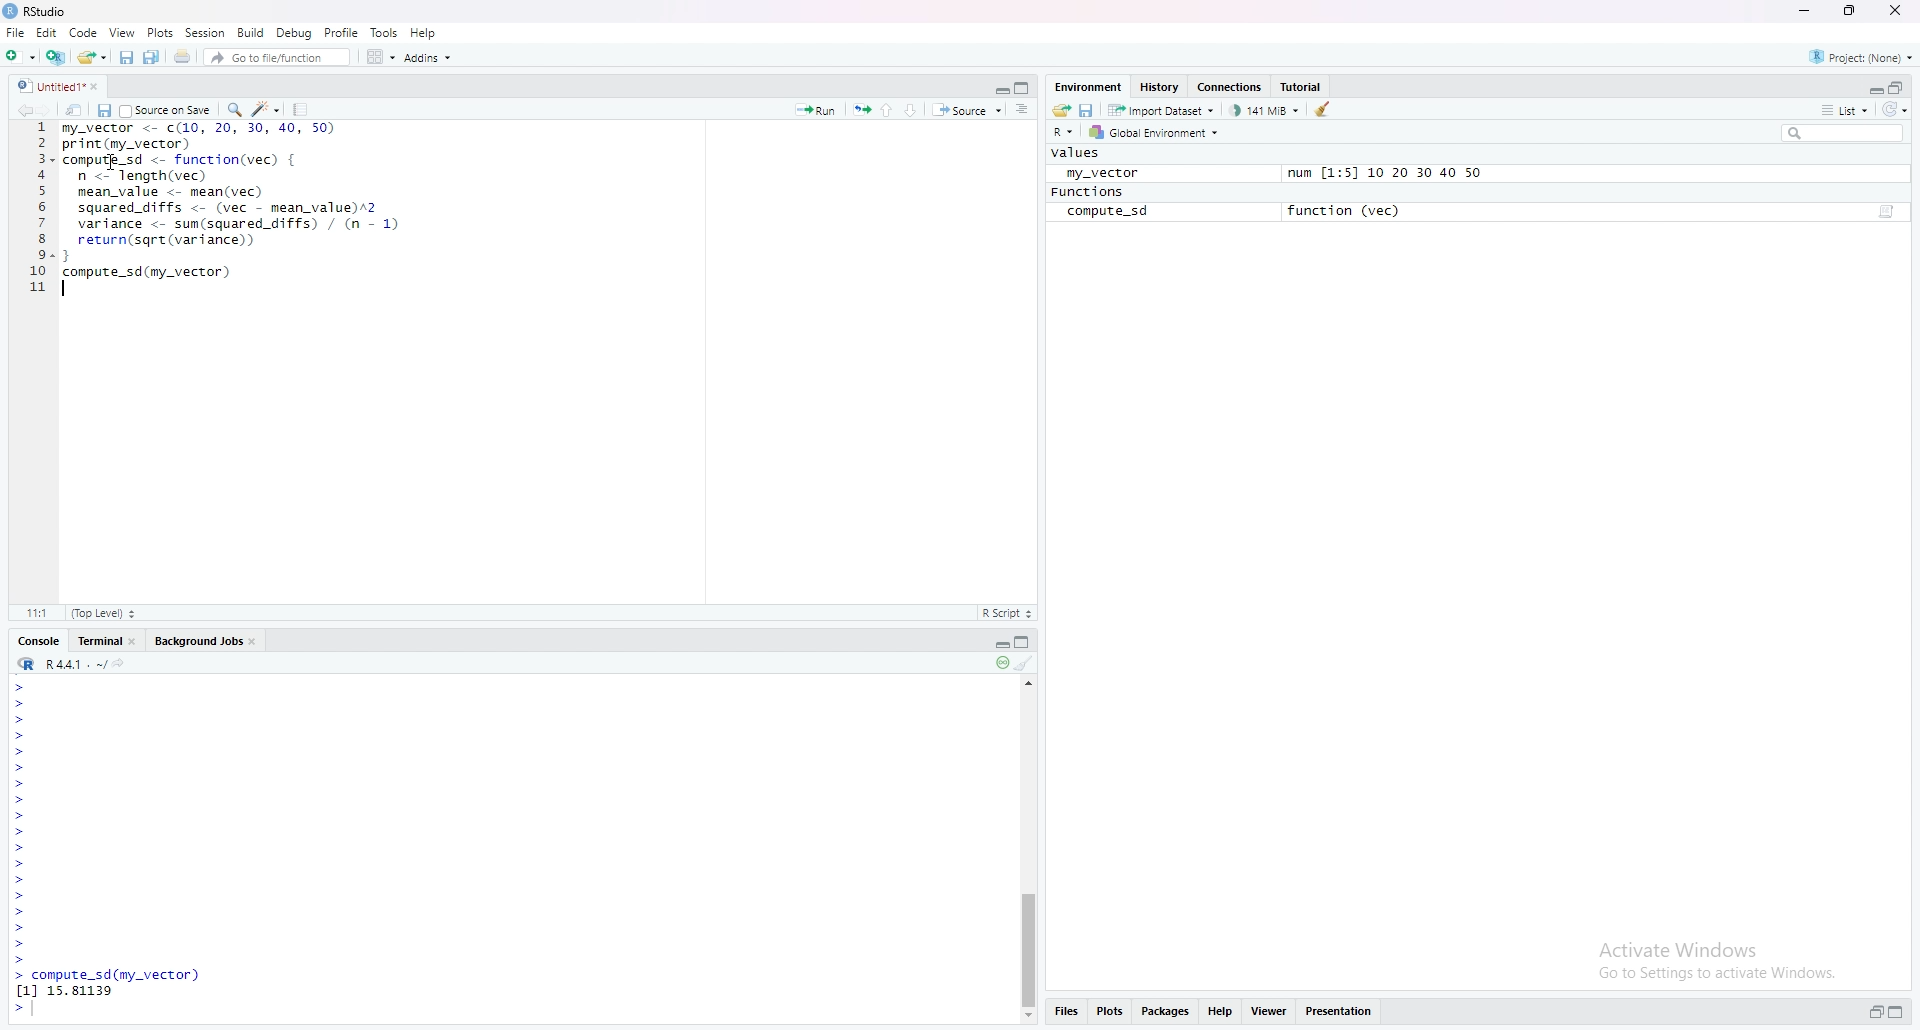 The image size is (1920, 1030). I want to click on Prompt cursor, so click(20, 960).